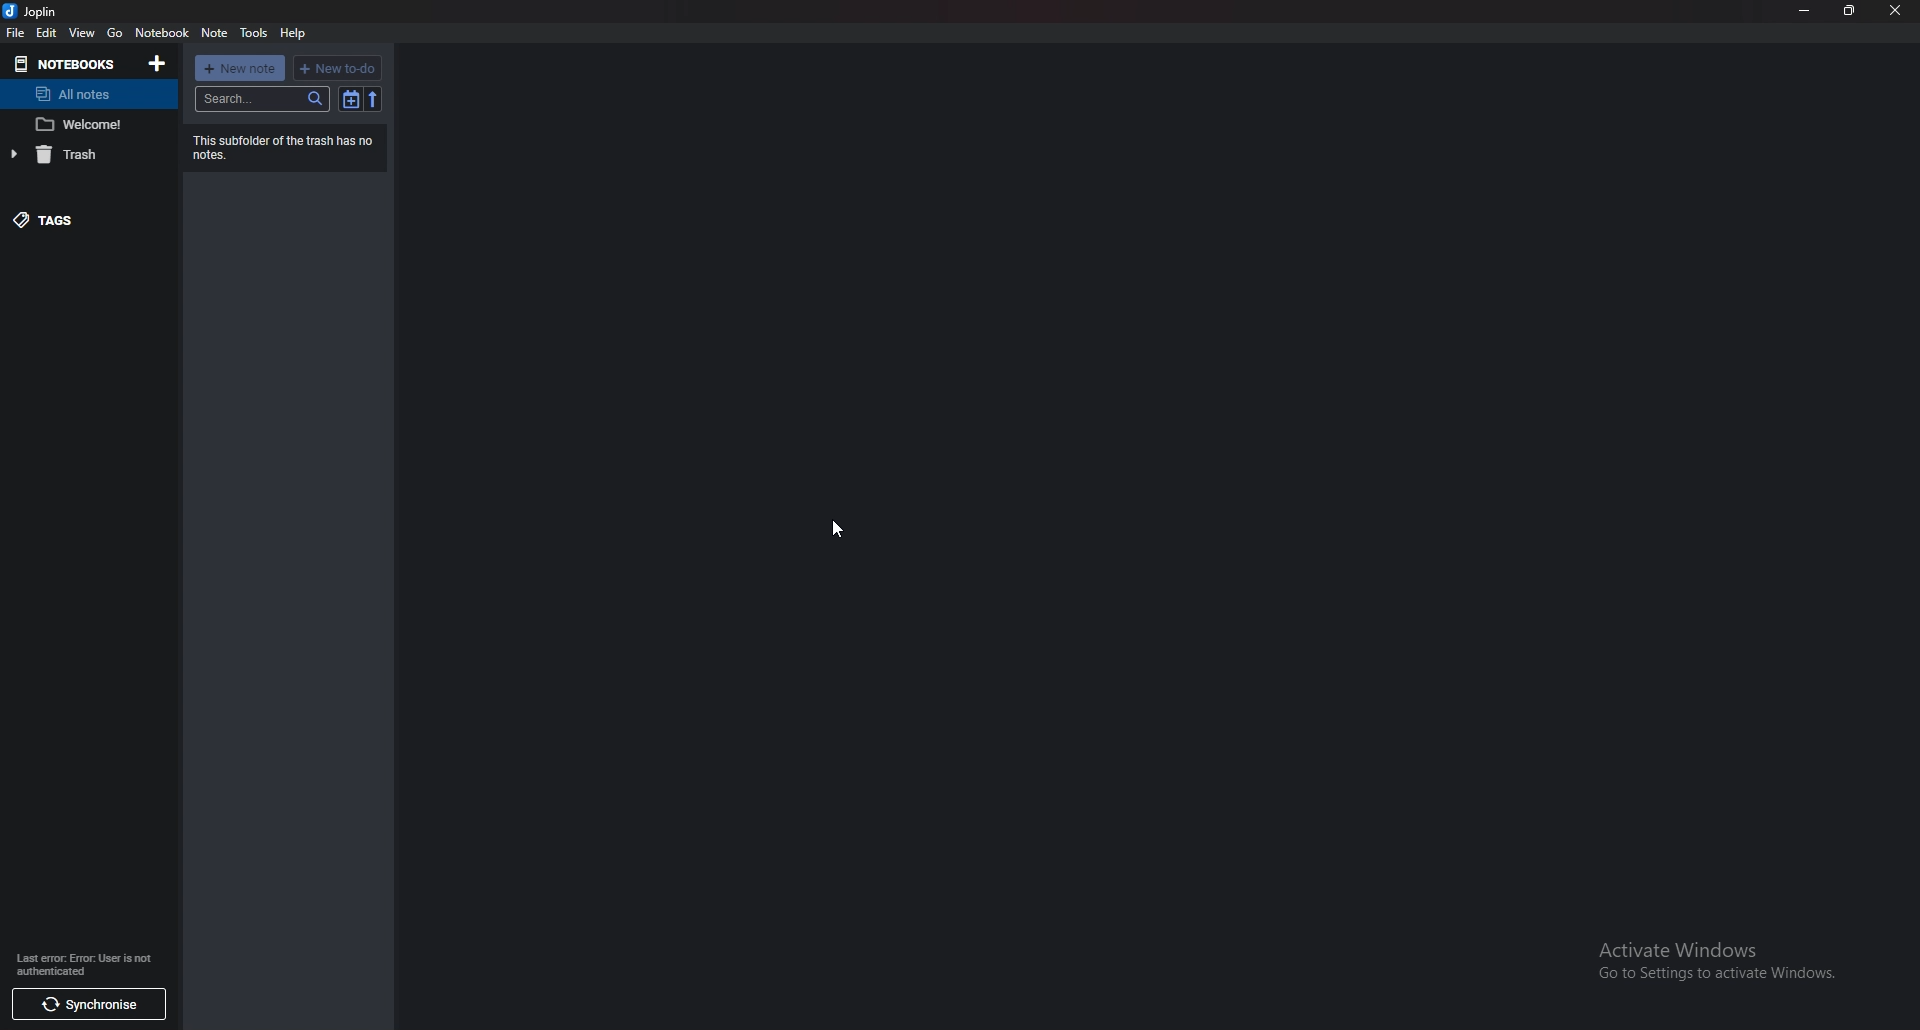  Describe the element at coordinates (82, 32) in the screenshot. I see `view` at that location.